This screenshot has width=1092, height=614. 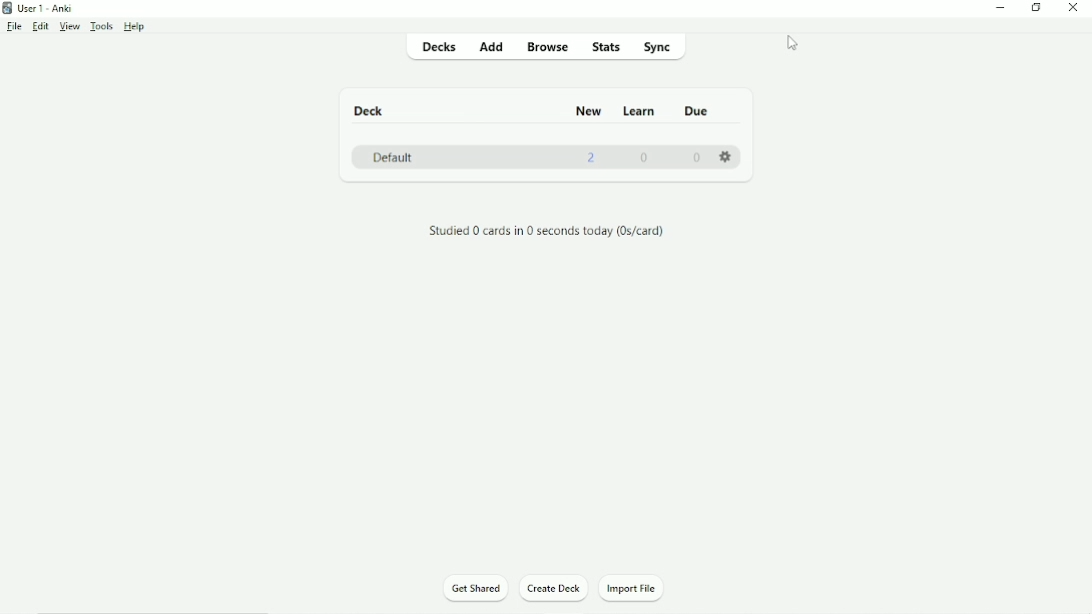 What do you see at coordinates (589, 110) in the screenshot?
I see `New` at bounding box center [589, 110].